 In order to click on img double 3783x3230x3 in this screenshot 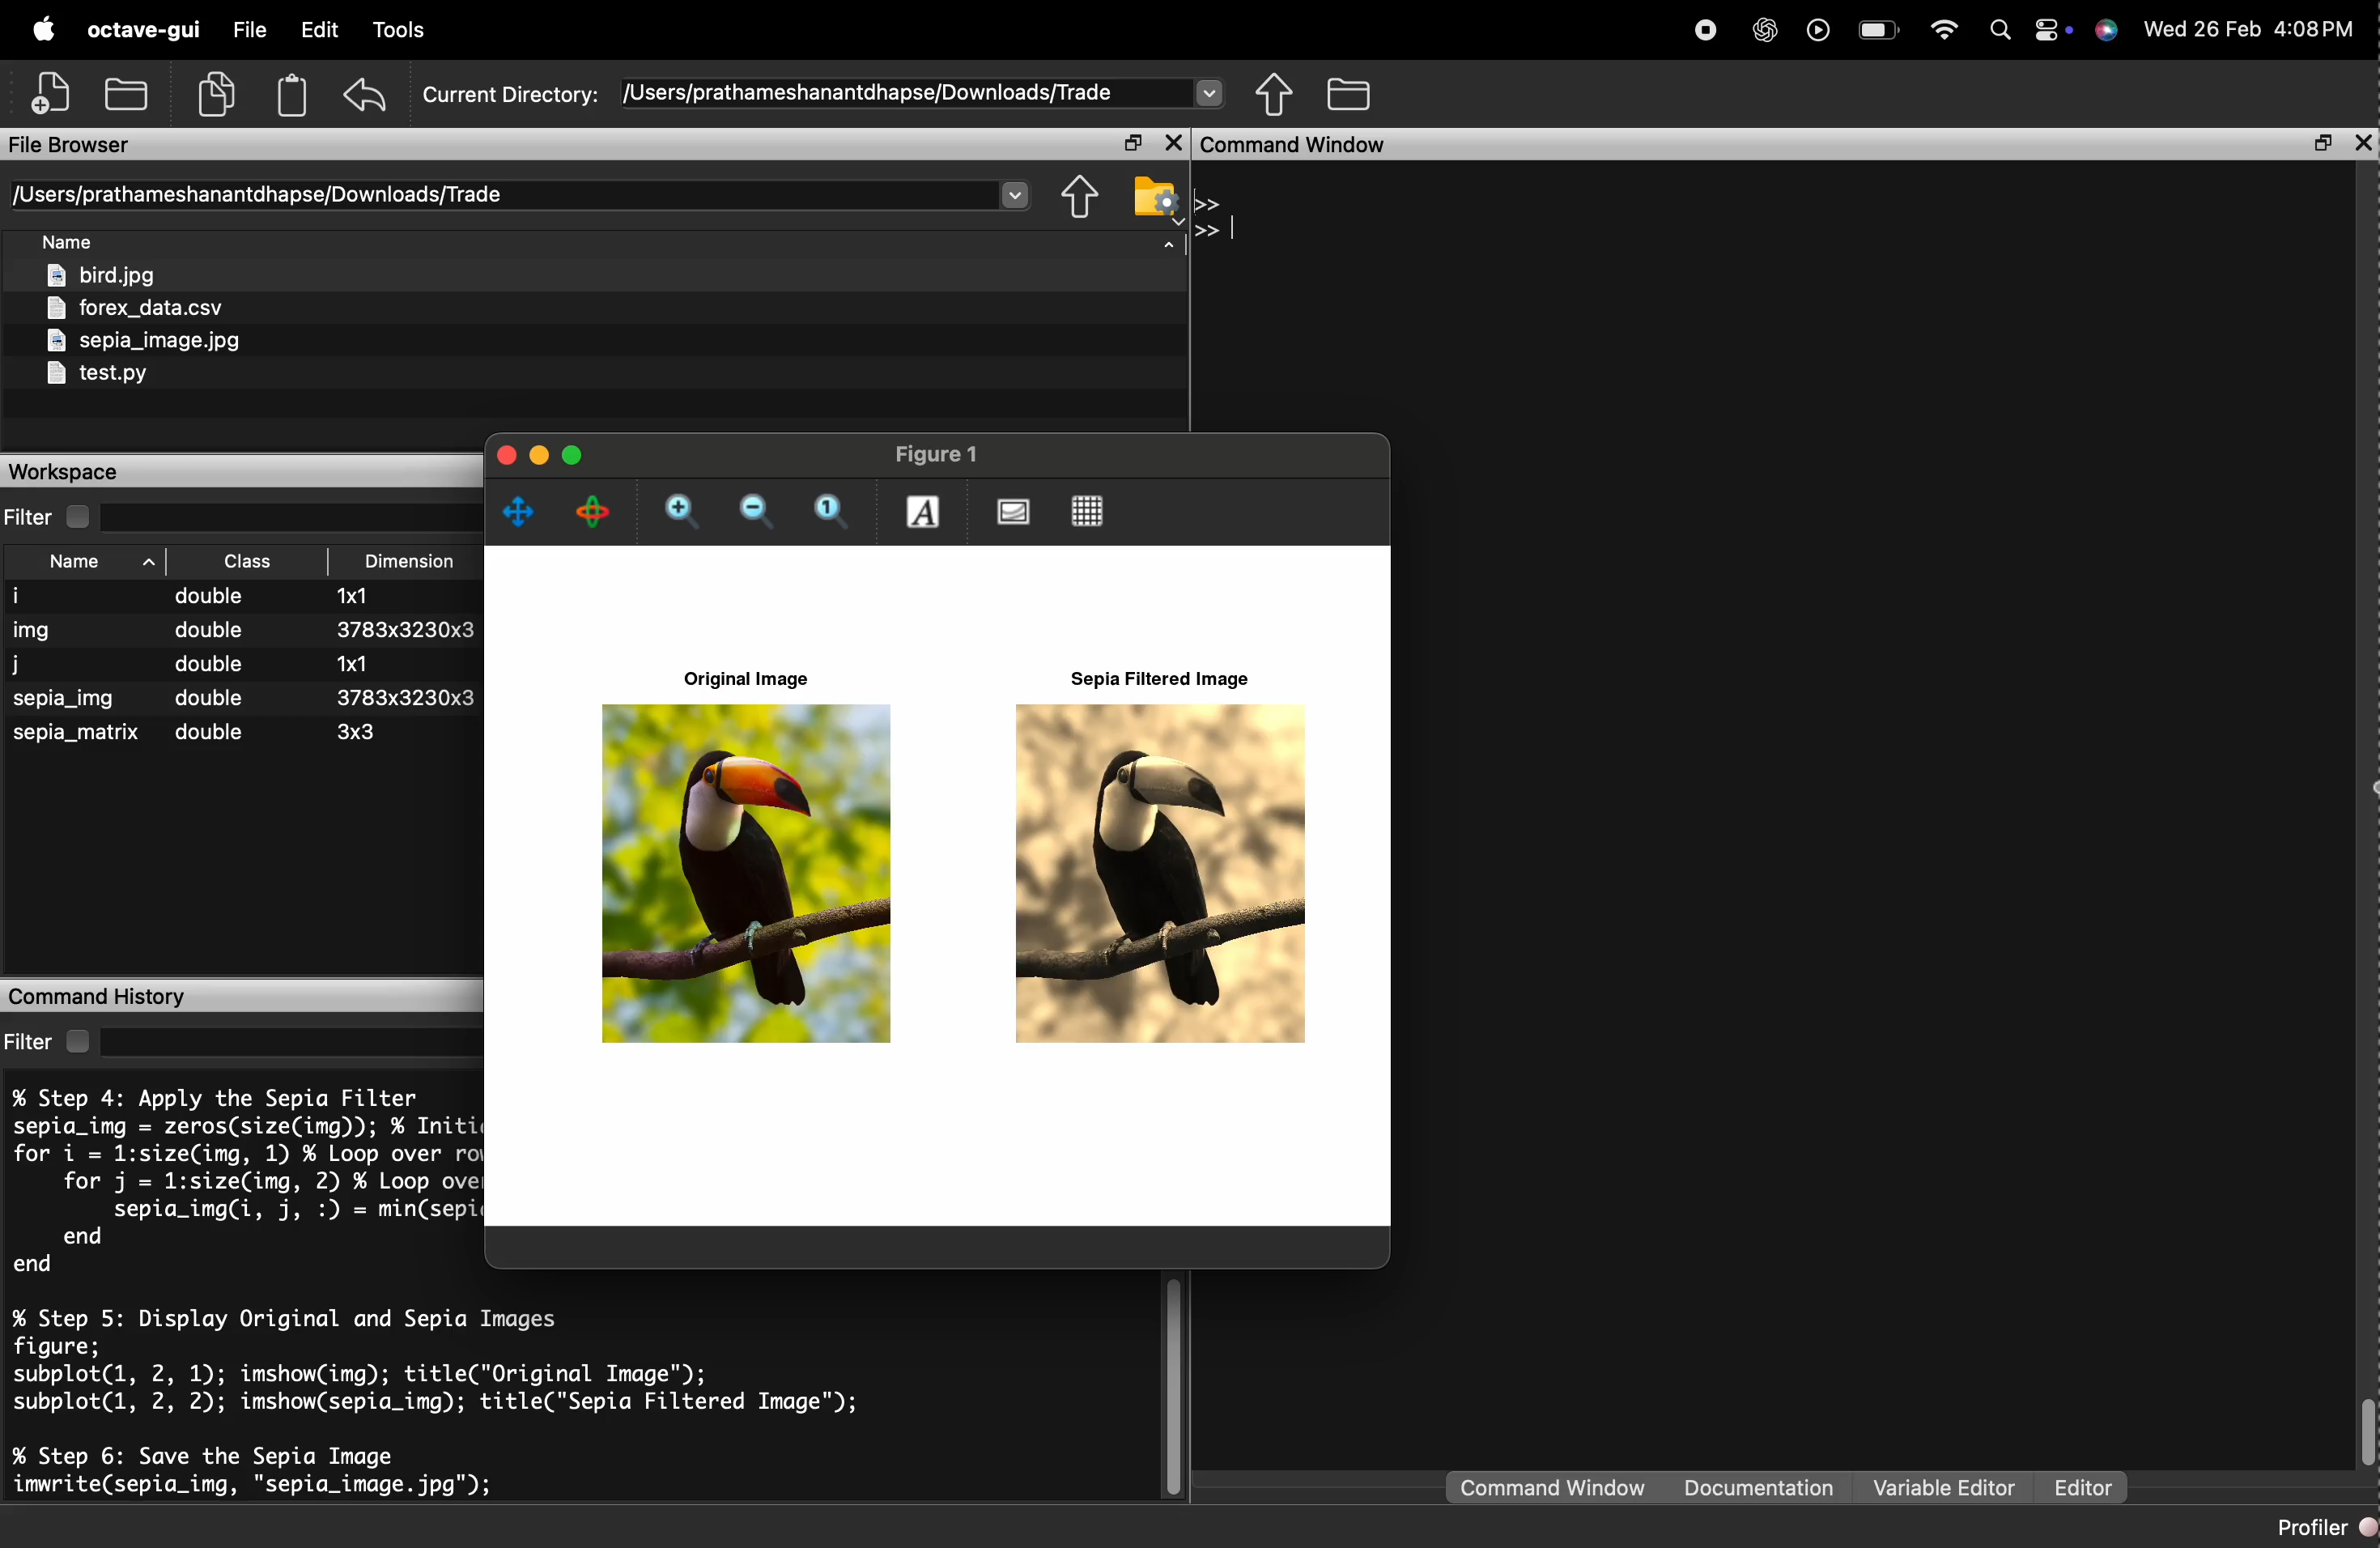, I will do `click(243, 627)`.